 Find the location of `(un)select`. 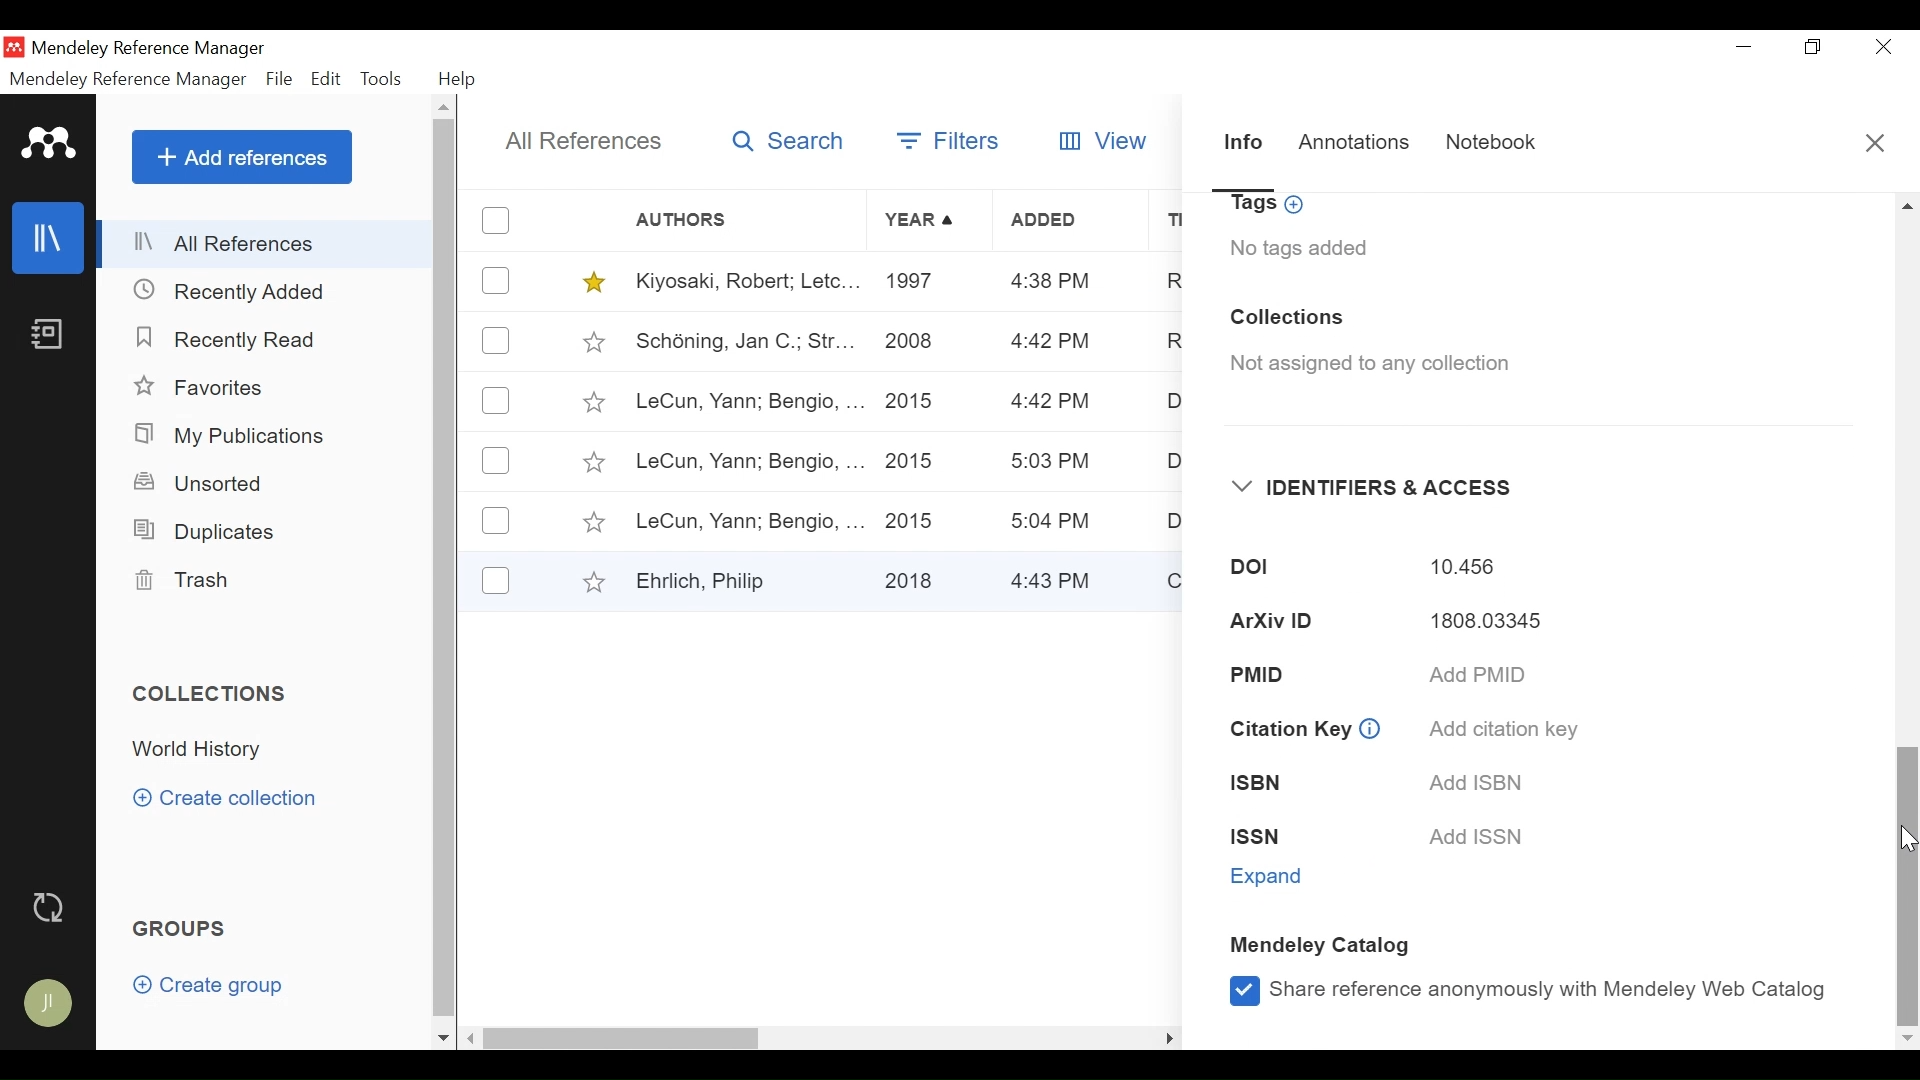

(un)select is located at coordinates (496, 461).